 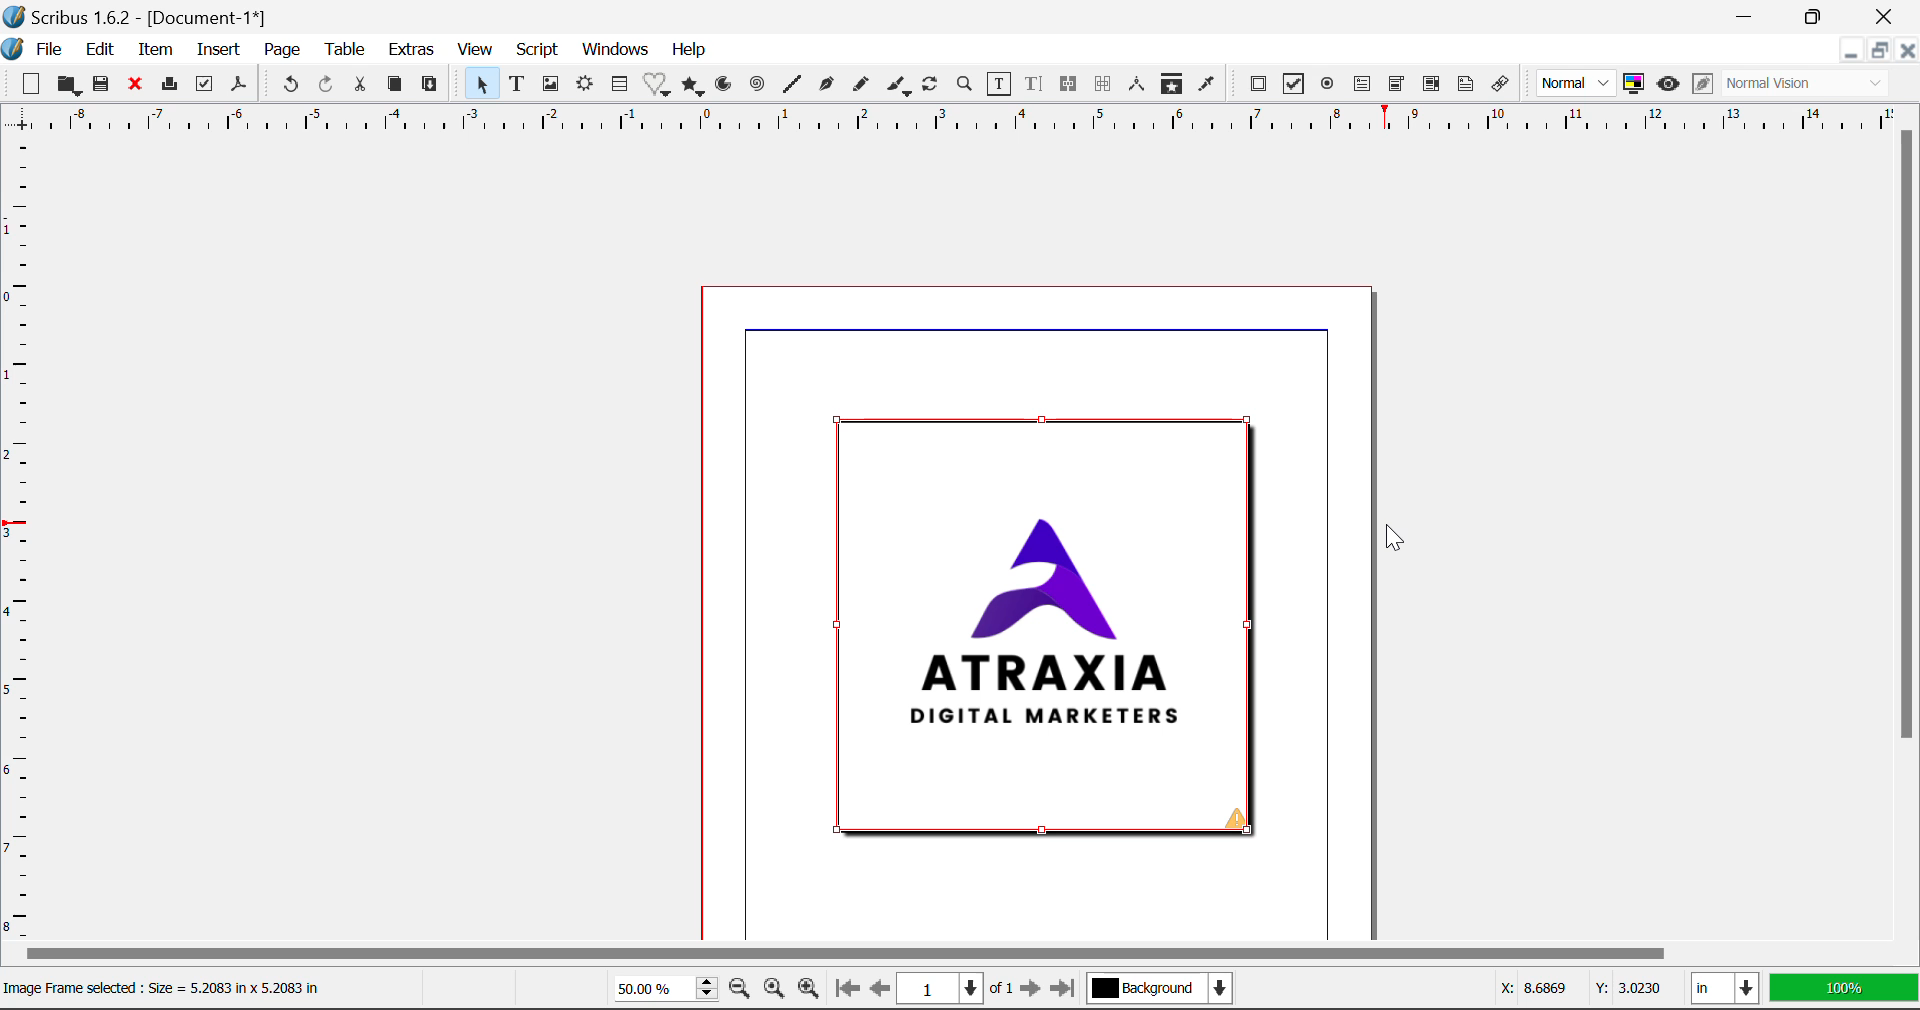 What do you see at coordinates (847, 992) in the screenshot?
I see `First page` at bounding box center [847, 992].